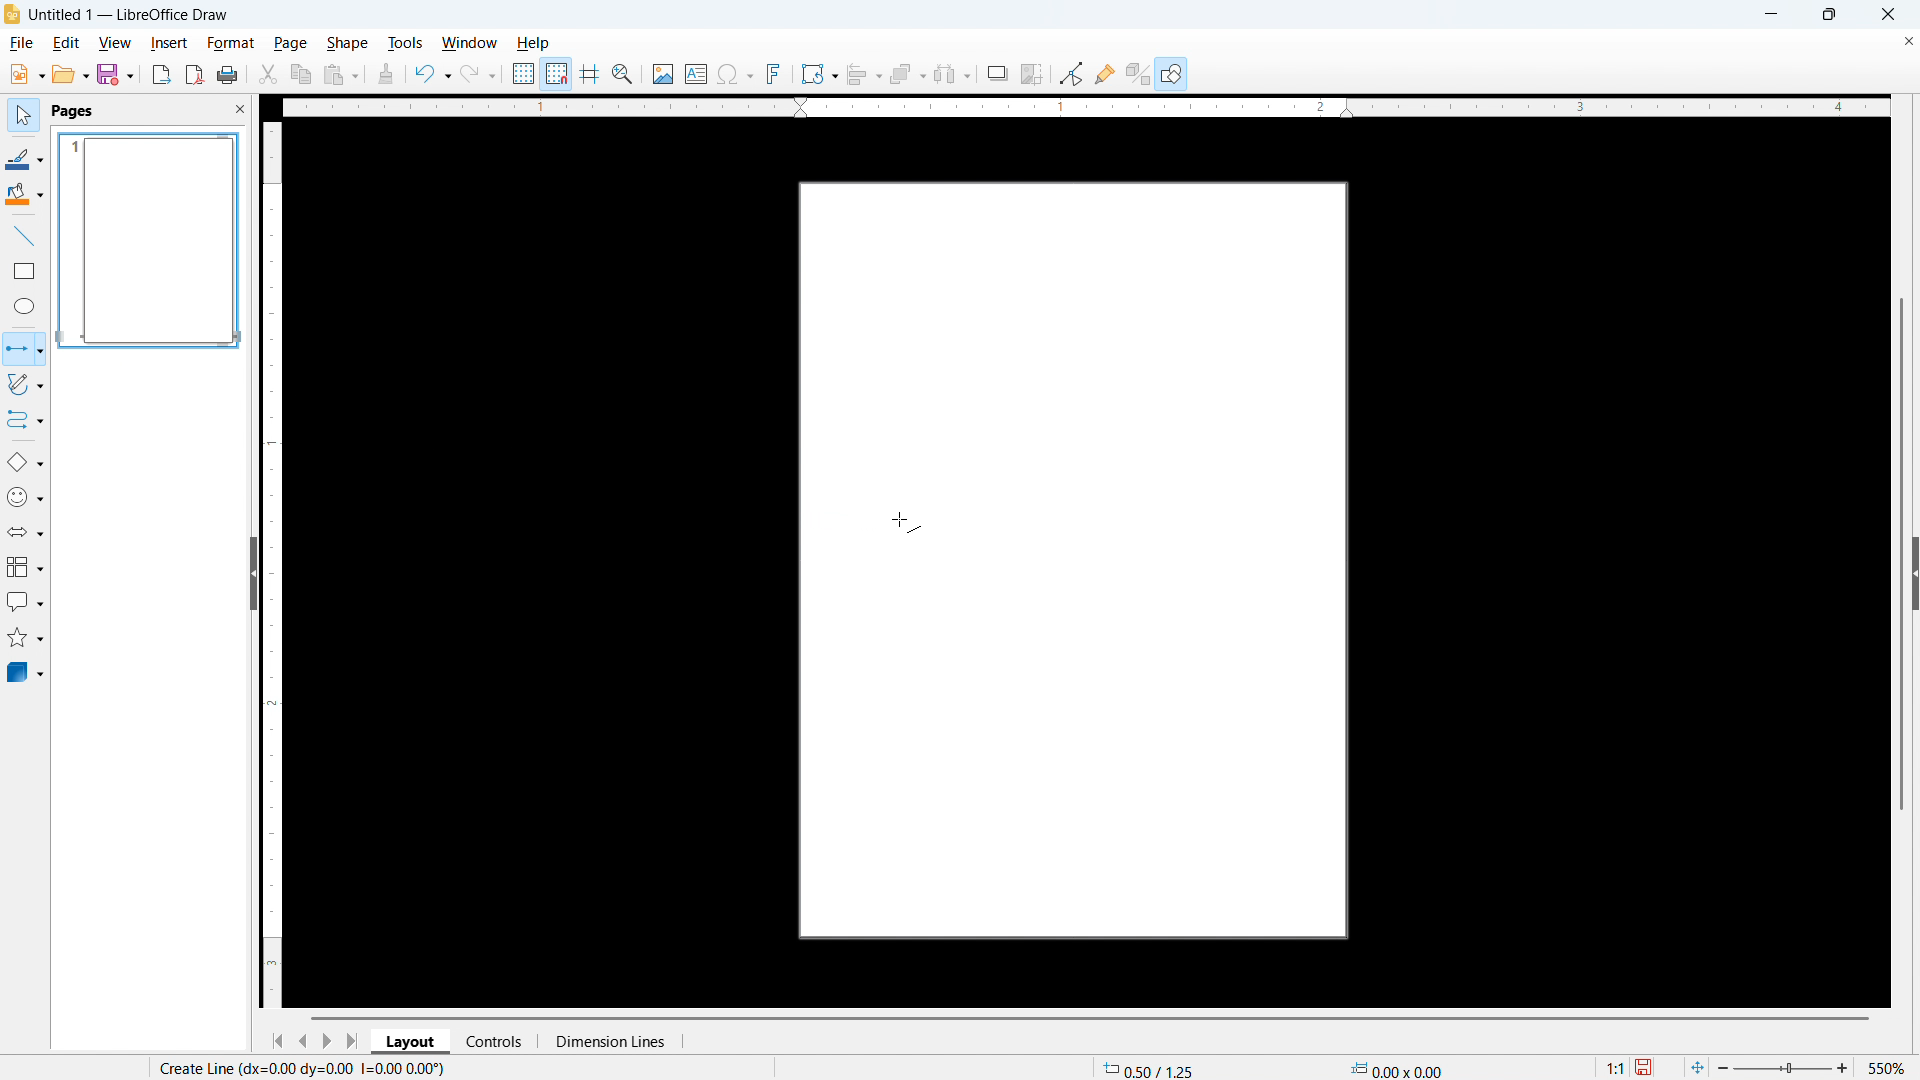 The width and height of the screenshot is (1920, 1080). Describe the element at coordinates (1887, 14) in the screenshot. I see `close ` at that location.